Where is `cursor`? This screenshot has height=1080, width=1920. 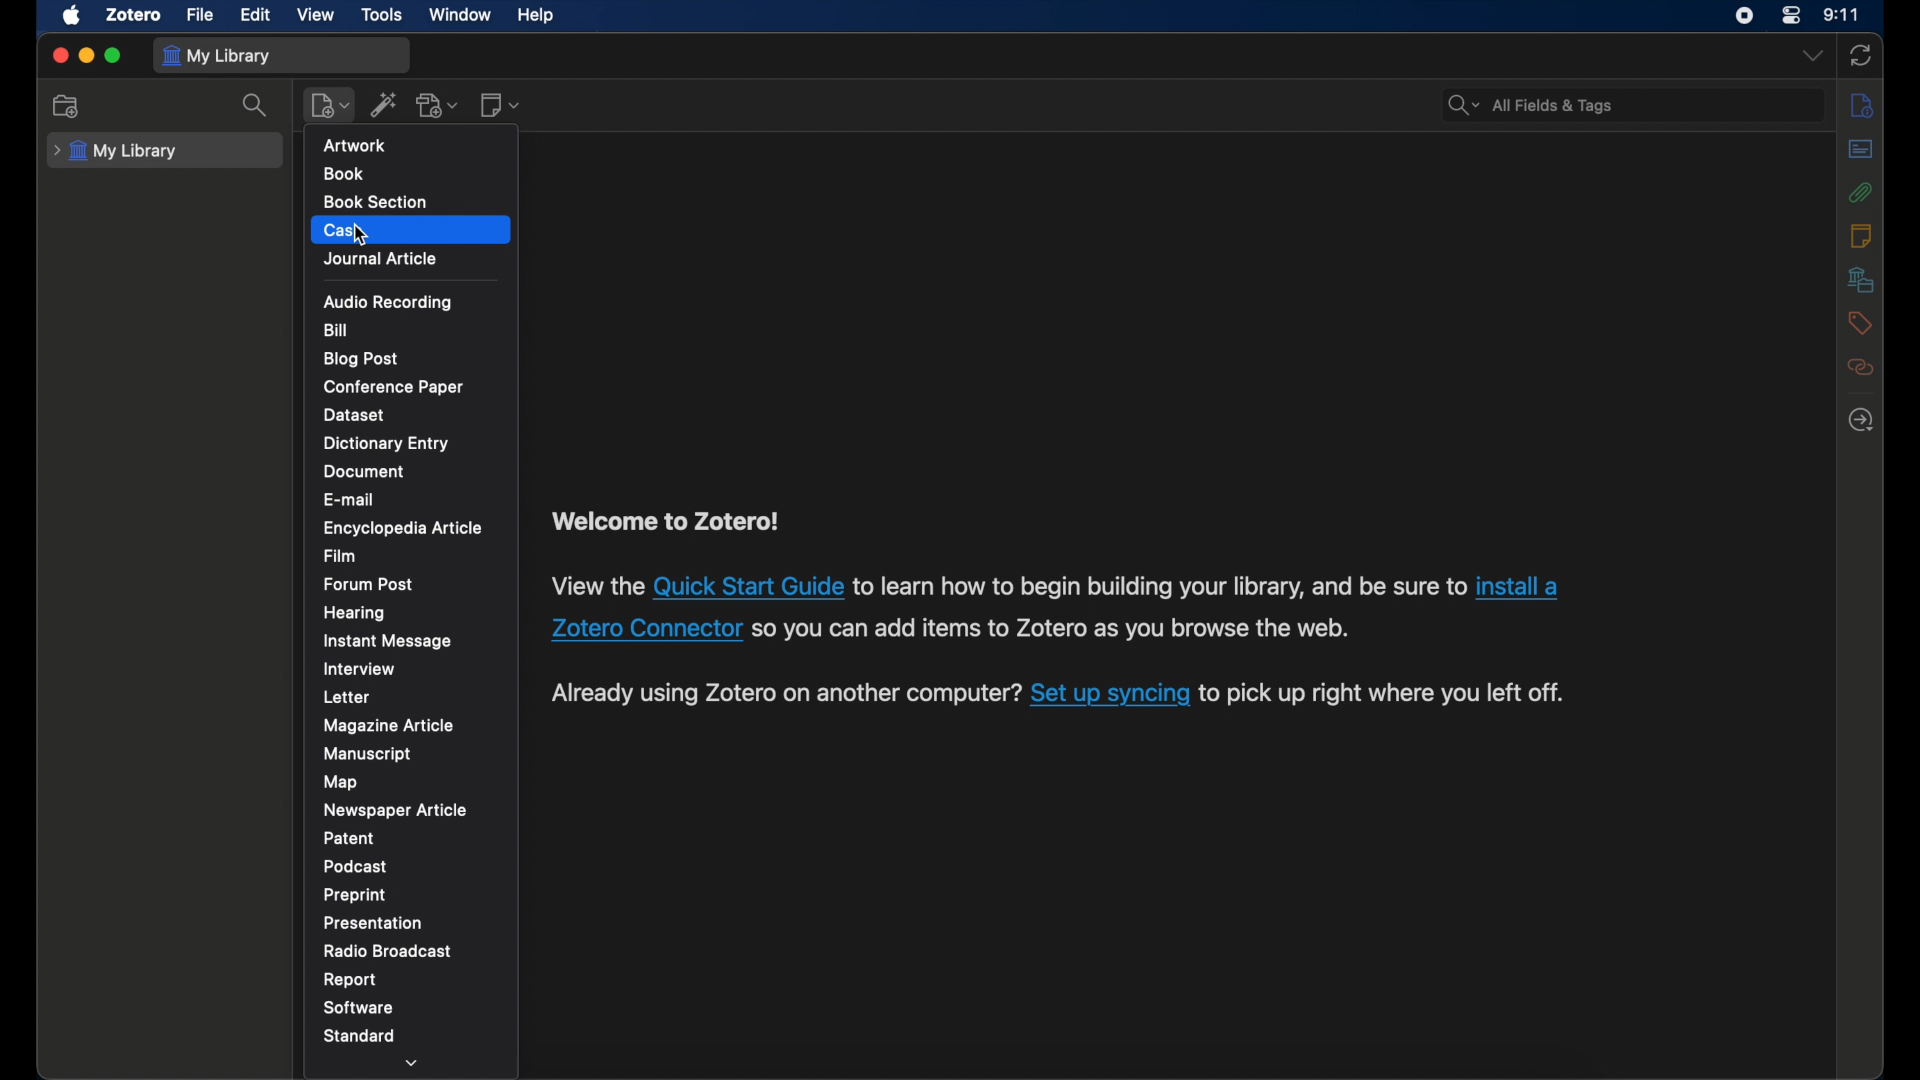 cursor is located at coordinates (360, 236).